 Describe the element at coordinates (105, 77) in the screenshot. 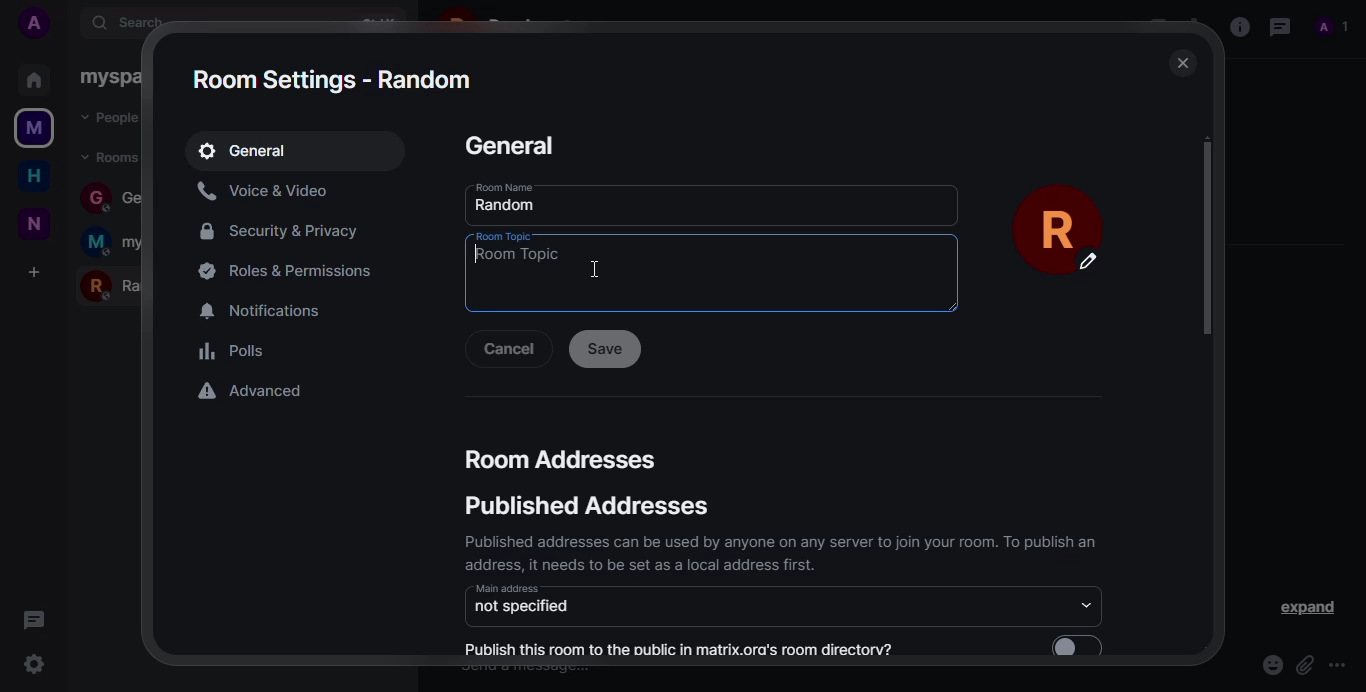

I see `myspace` at that location.